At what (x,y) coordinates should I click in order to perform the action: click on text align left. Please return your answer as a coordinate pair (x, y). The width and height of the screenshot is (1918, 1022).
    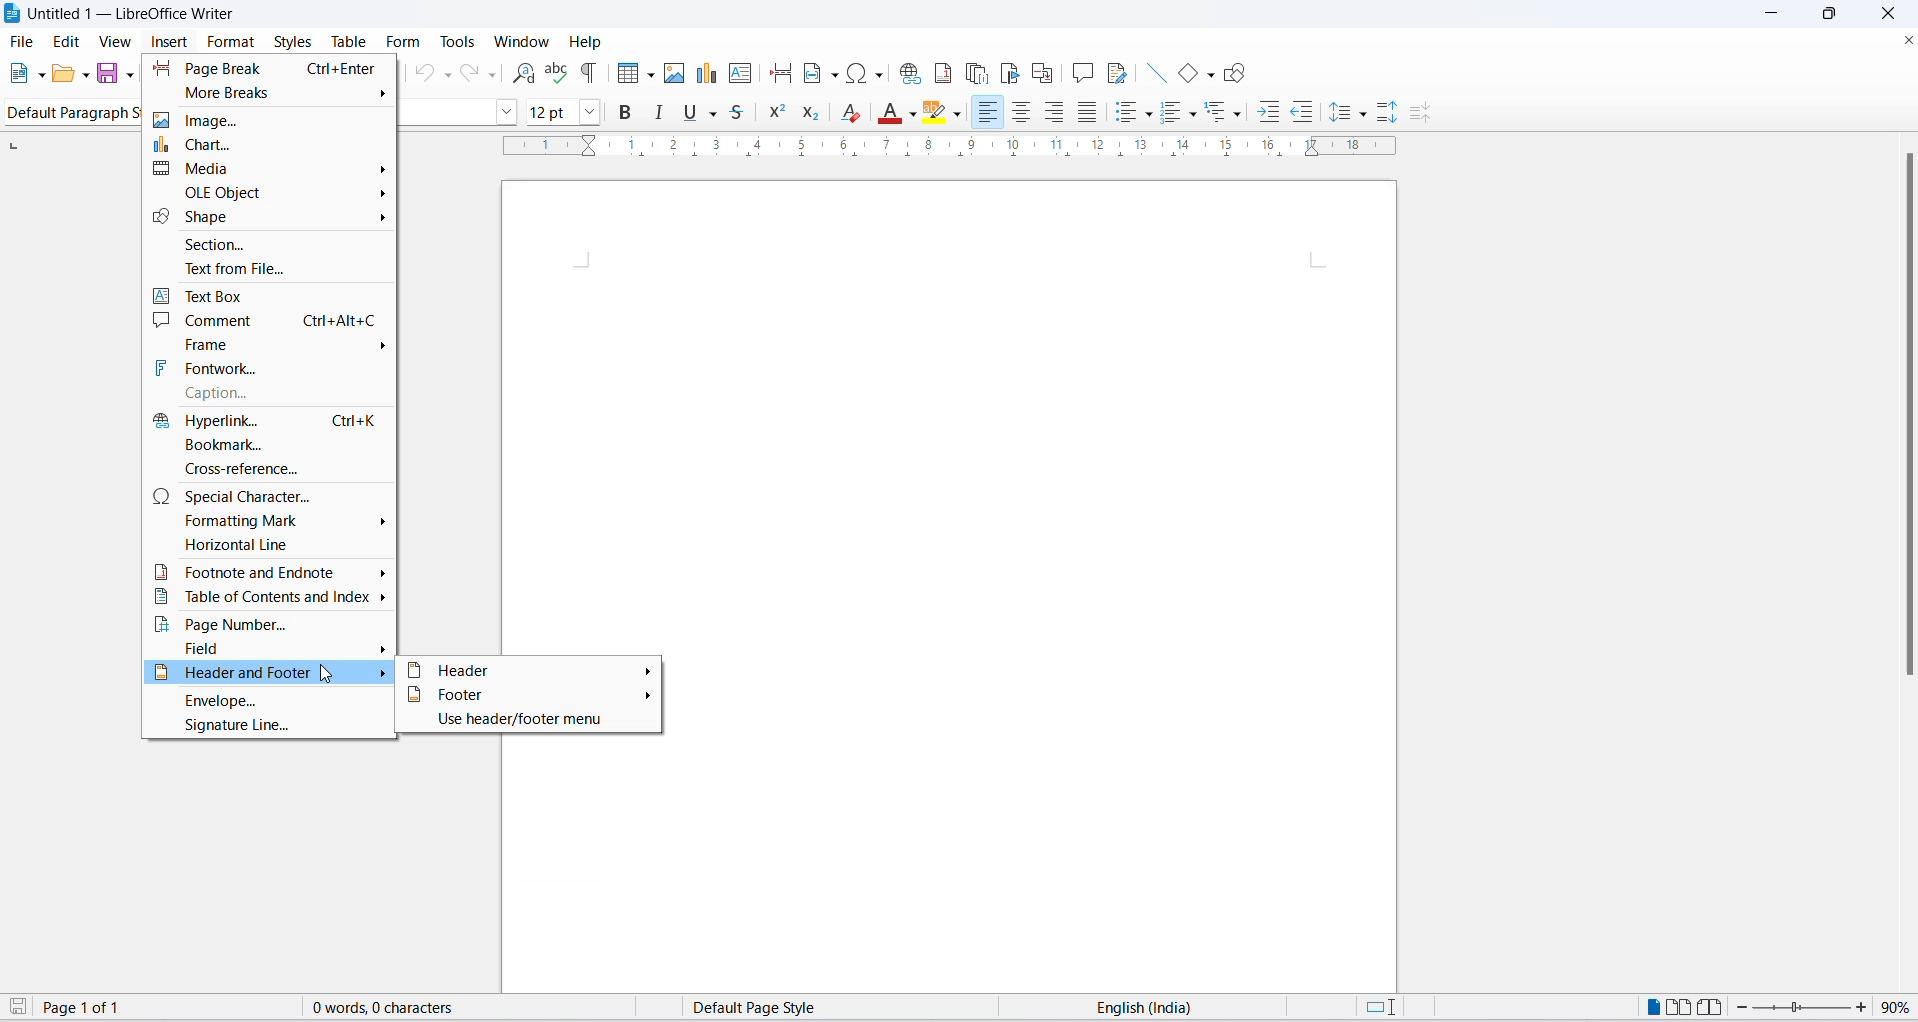
    Looking at the image, I should click on (990, 112).